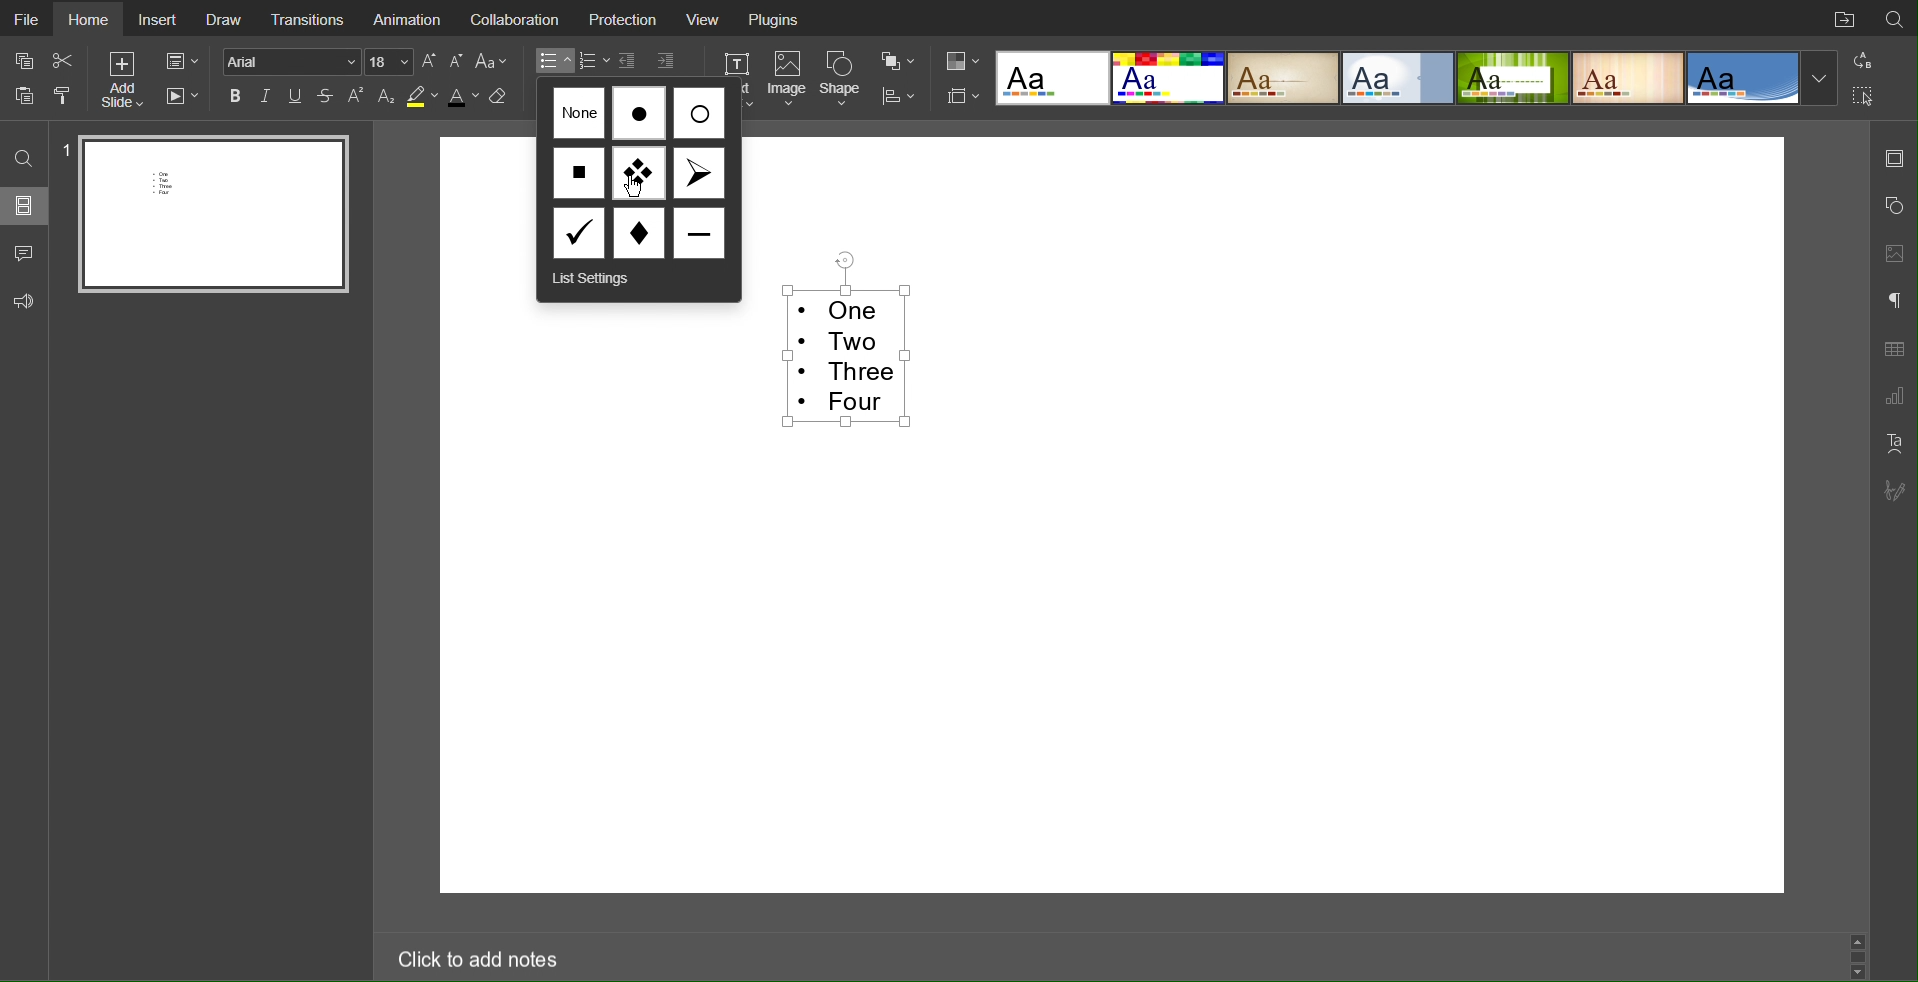 The width and height of the screenshot is (1918, 982). Describe the element at coordinates (88, 19) in the screenshot. I see `Home` at that location.